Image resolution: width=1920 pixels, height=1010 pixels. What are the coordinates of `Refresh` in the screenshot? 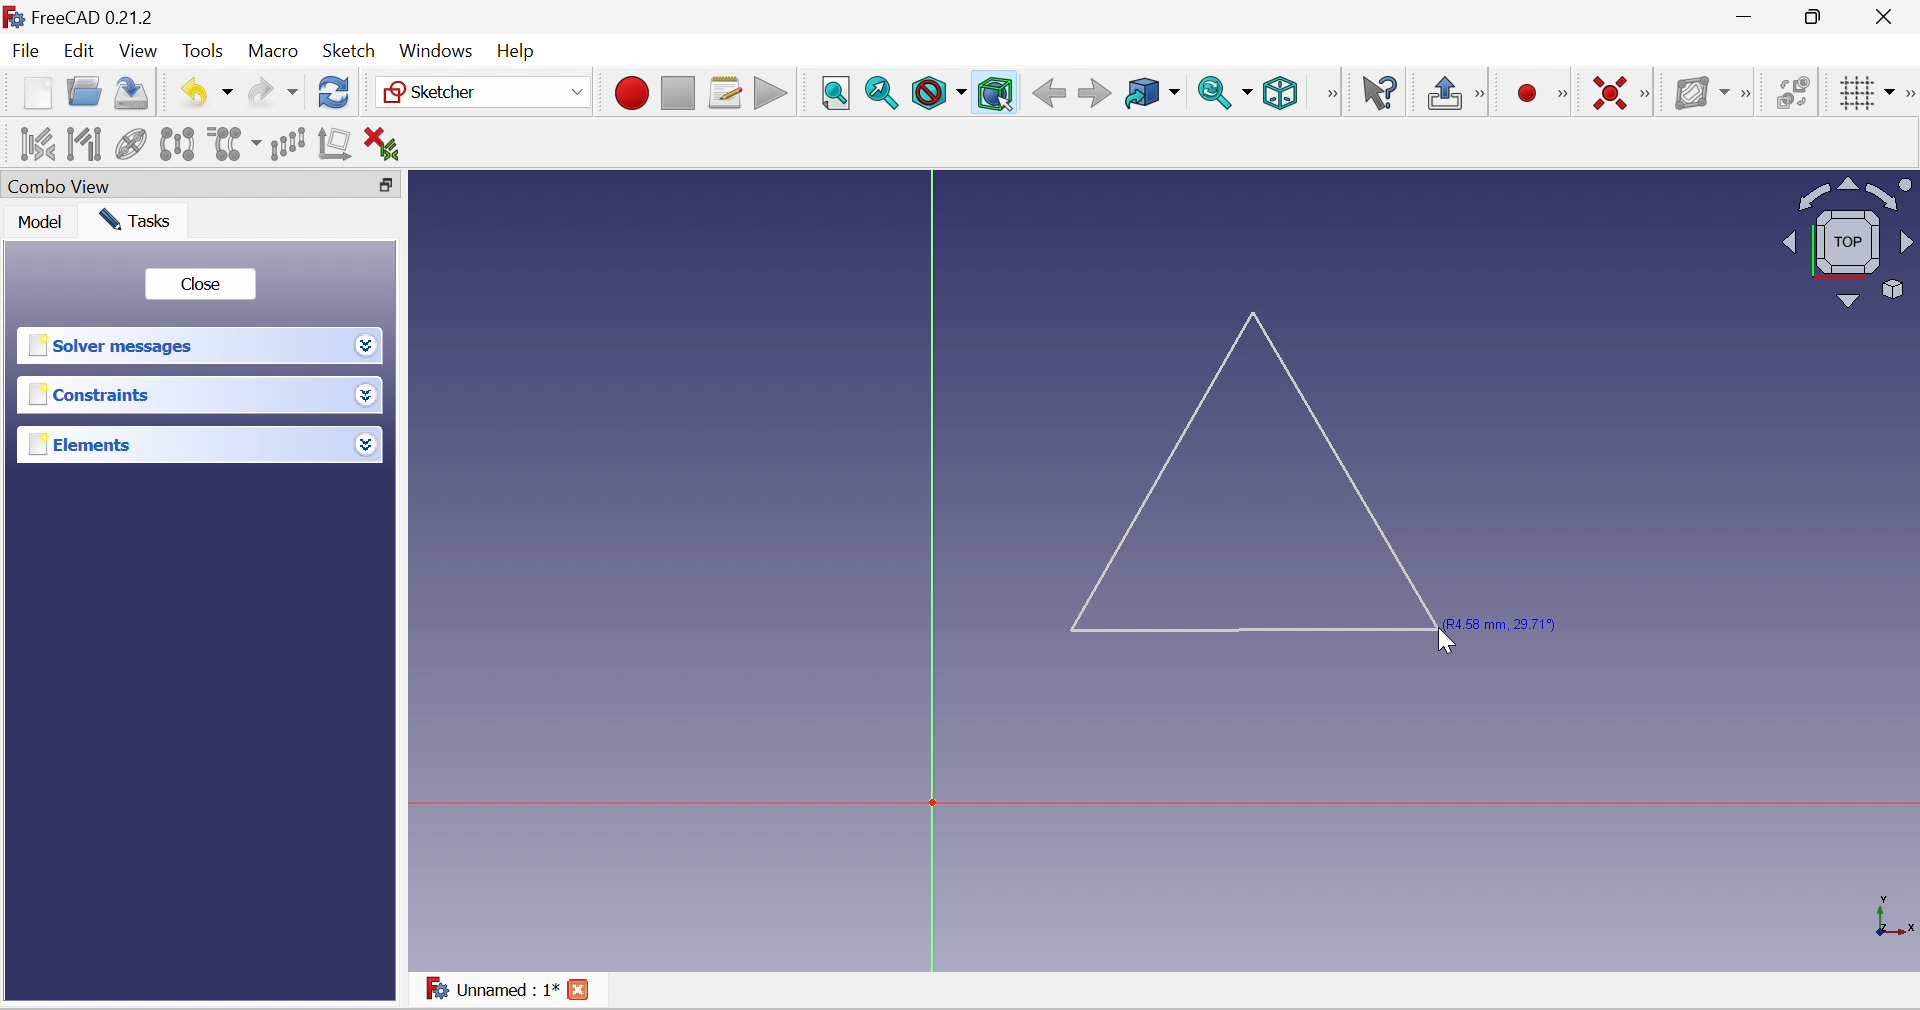 It's located at (334, 94).